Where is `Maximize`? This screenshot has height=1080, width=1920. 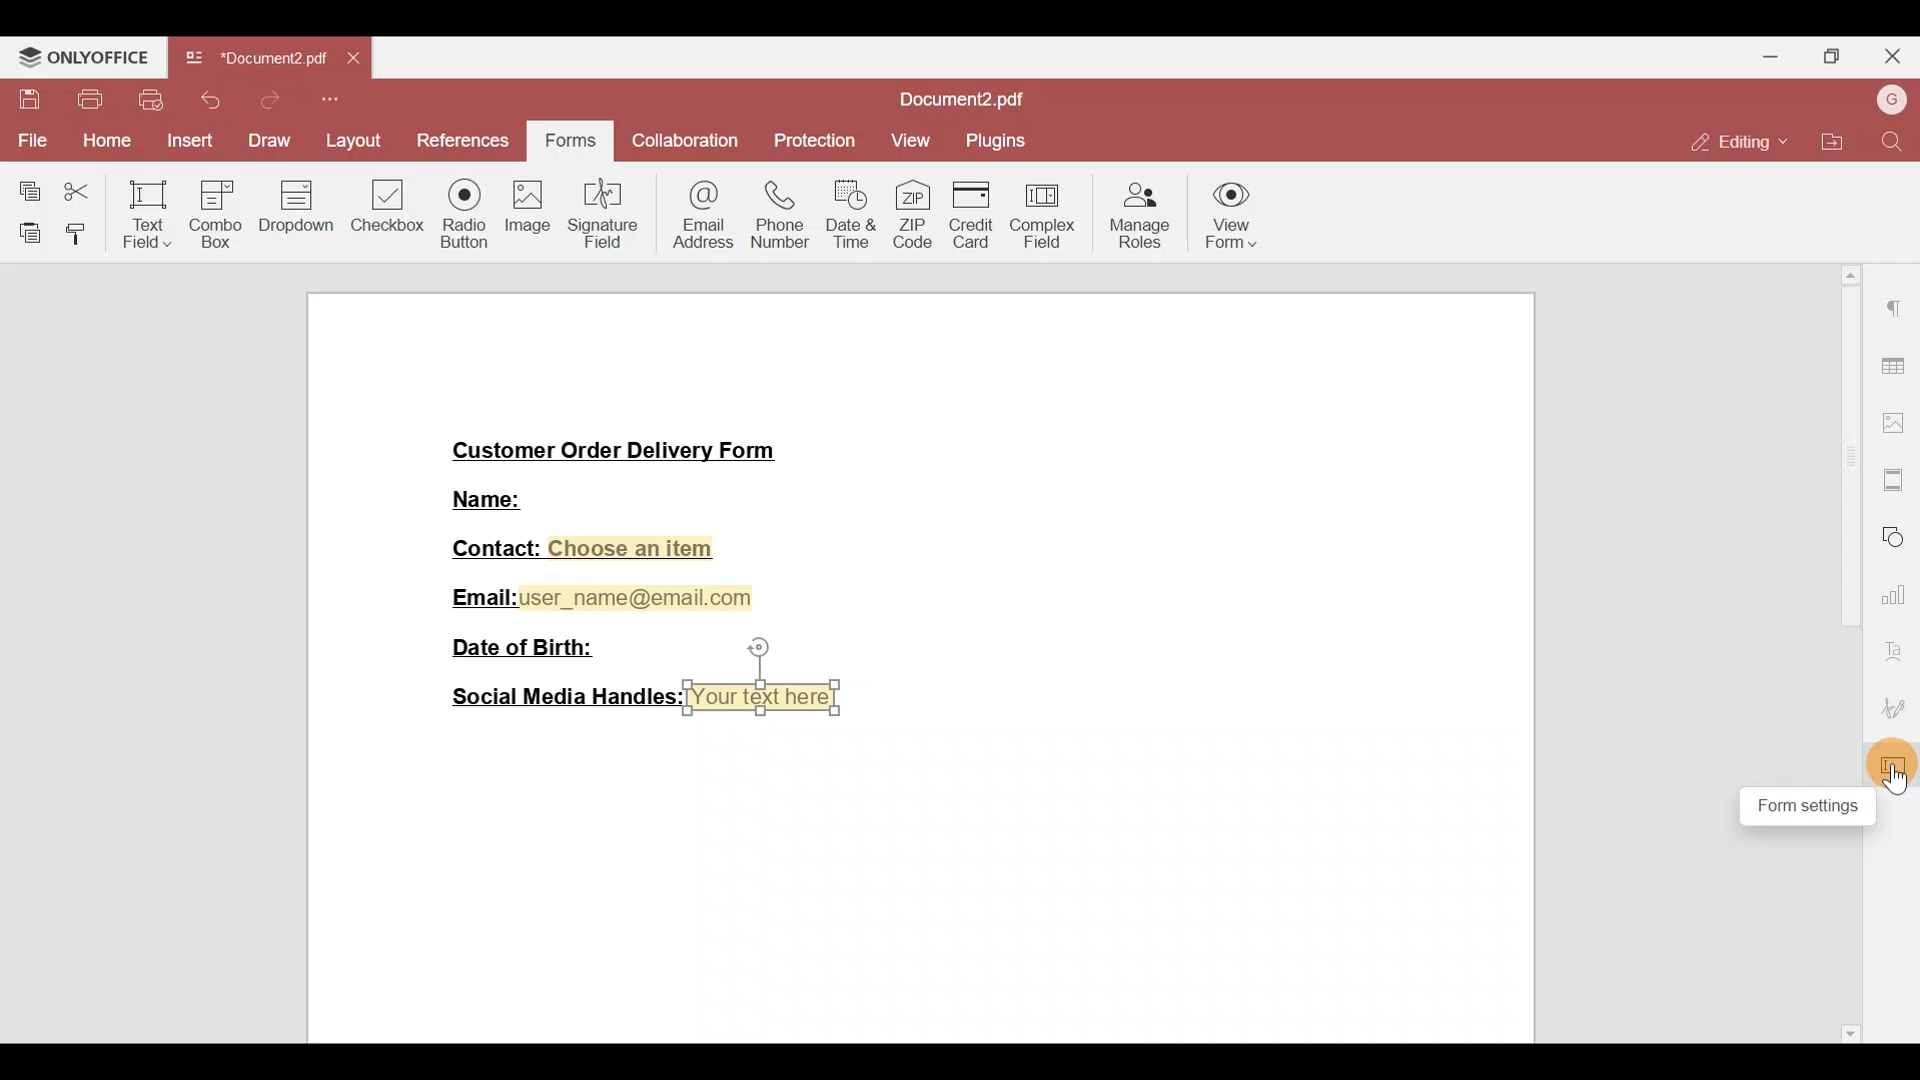
Maximize is located at coordinates (1839, 55).